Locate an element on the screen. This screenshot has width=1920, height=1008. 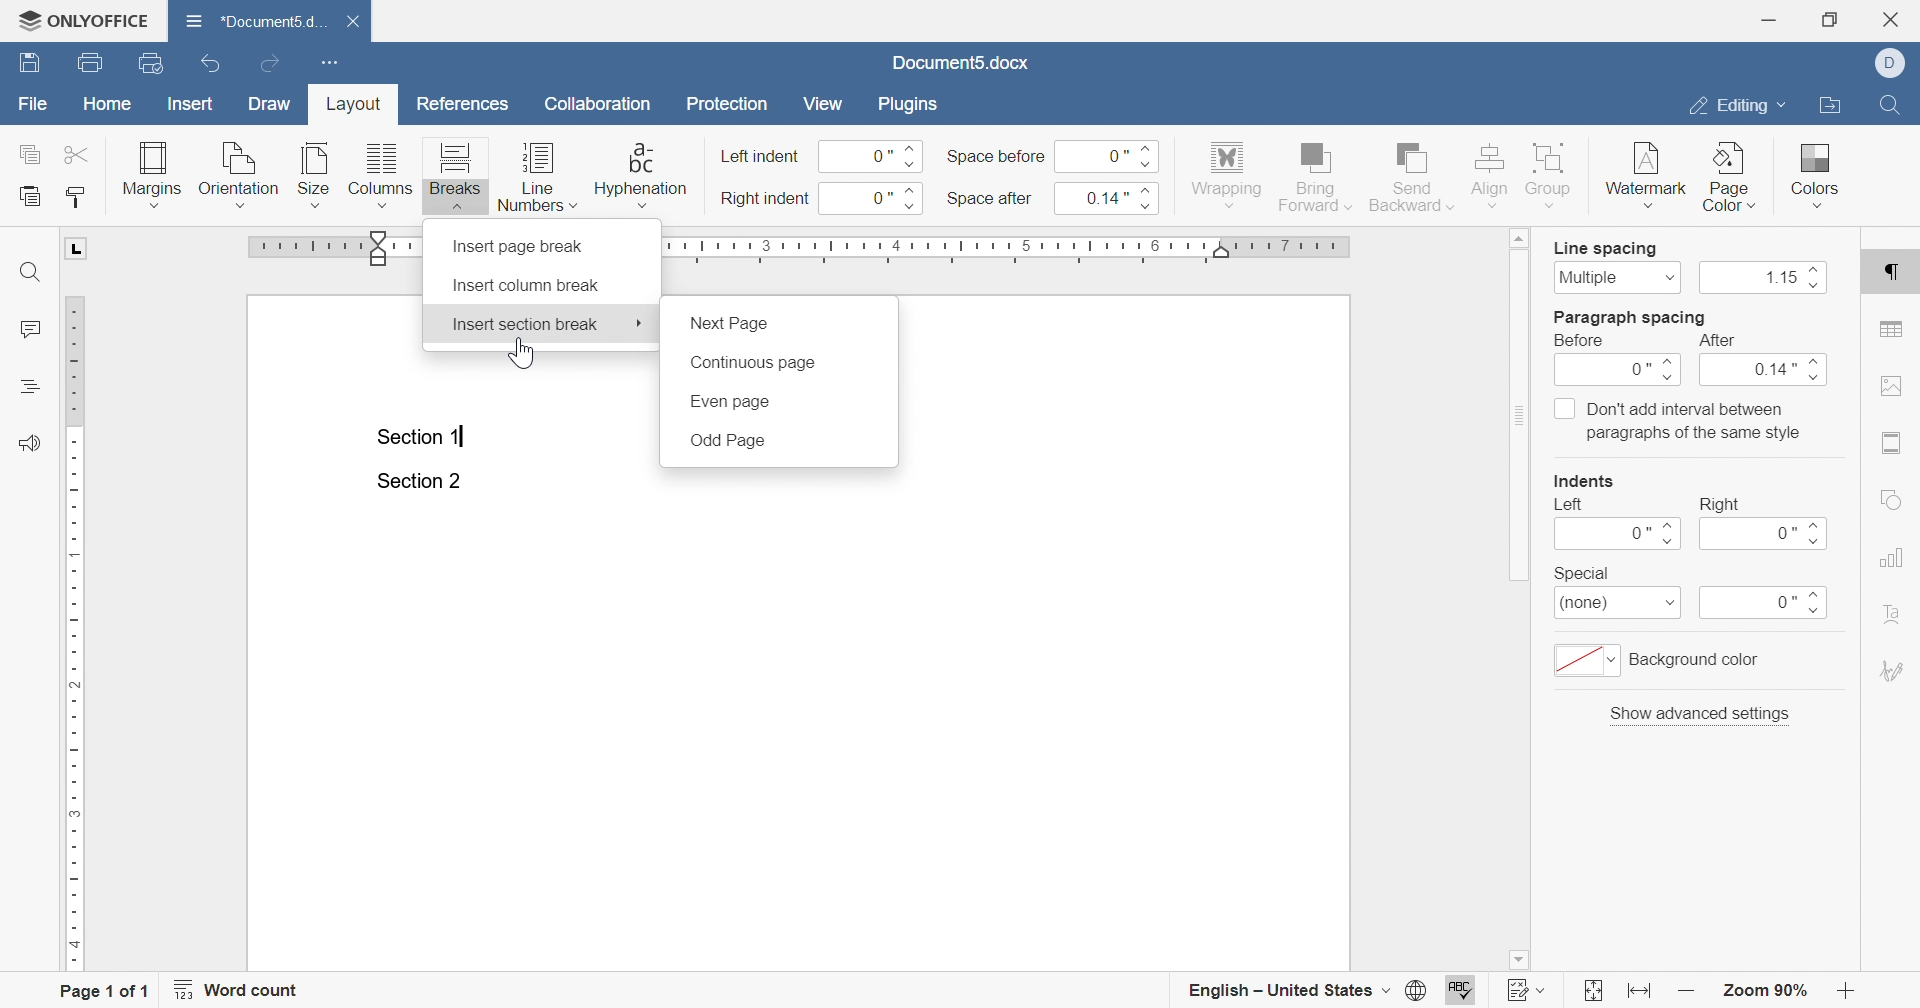
close is located at coordinates (1895, 19).